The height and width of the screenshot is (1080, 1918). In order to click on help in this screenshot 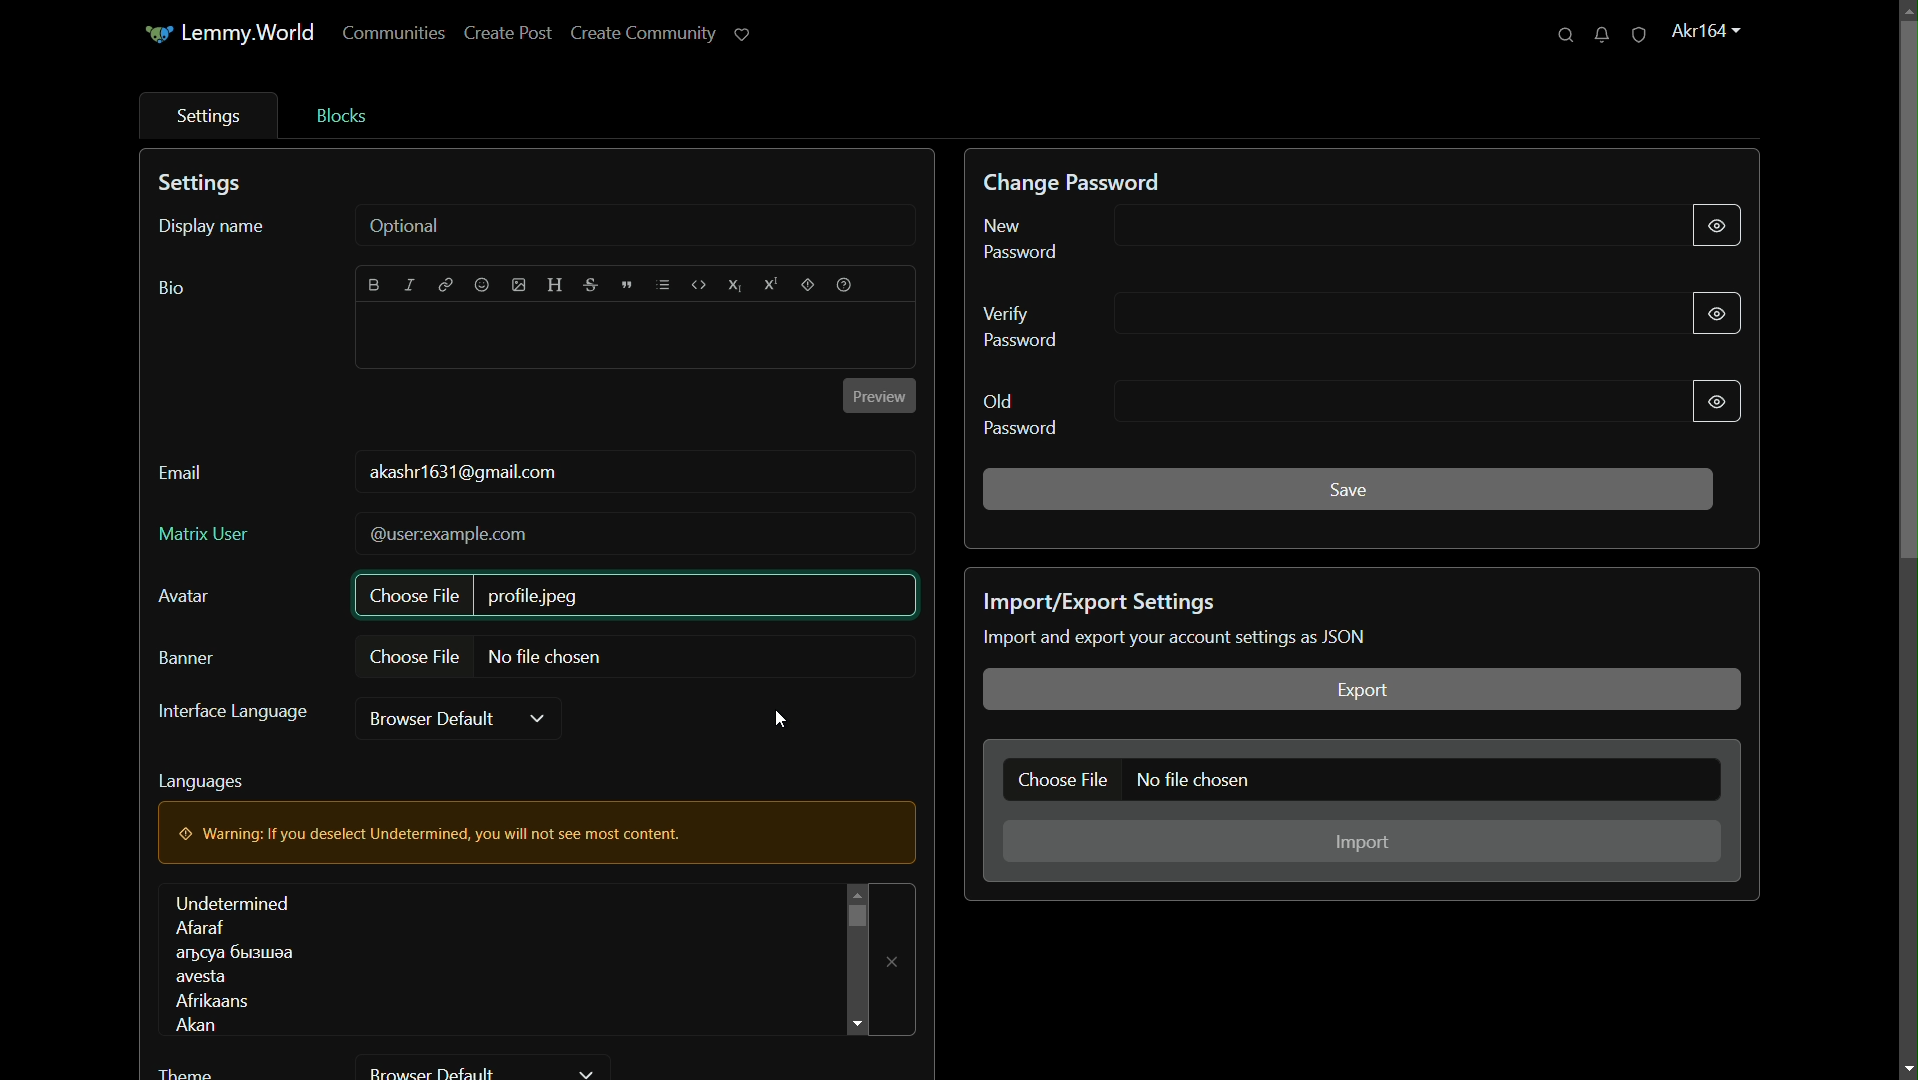, I will do `click(846, 285)`.